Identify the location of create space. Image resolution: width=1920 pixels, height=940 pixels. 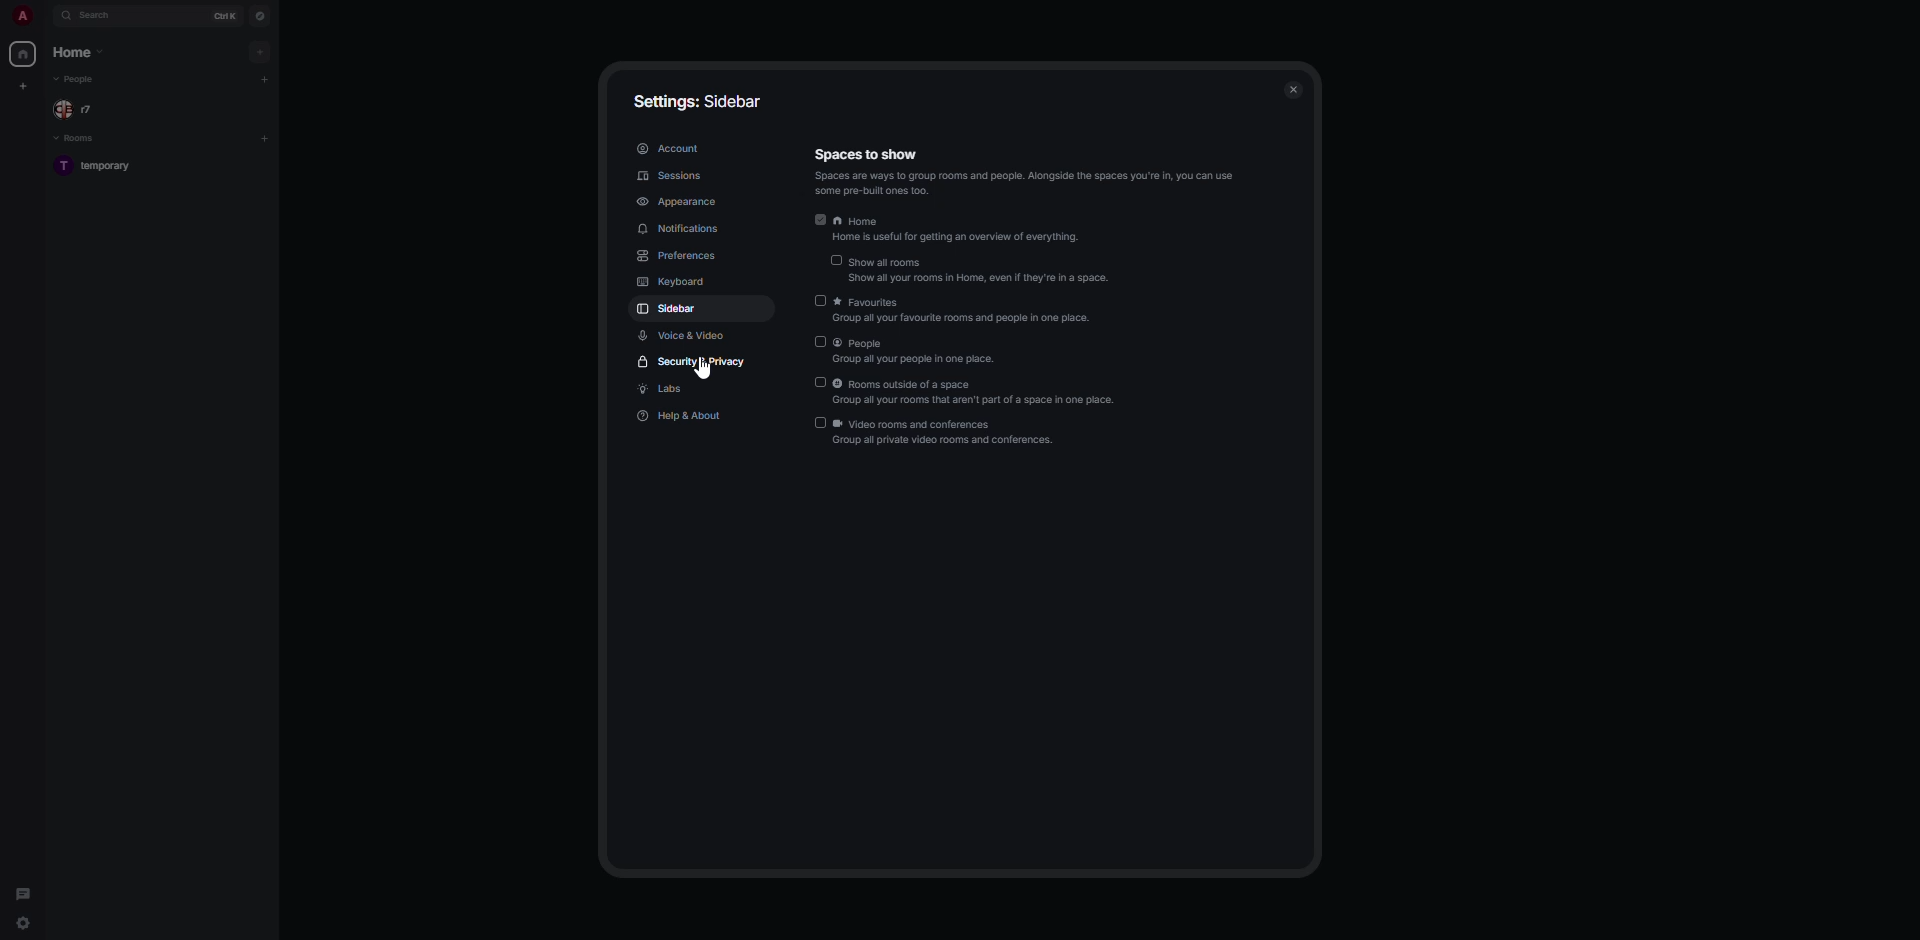
(22, 85).